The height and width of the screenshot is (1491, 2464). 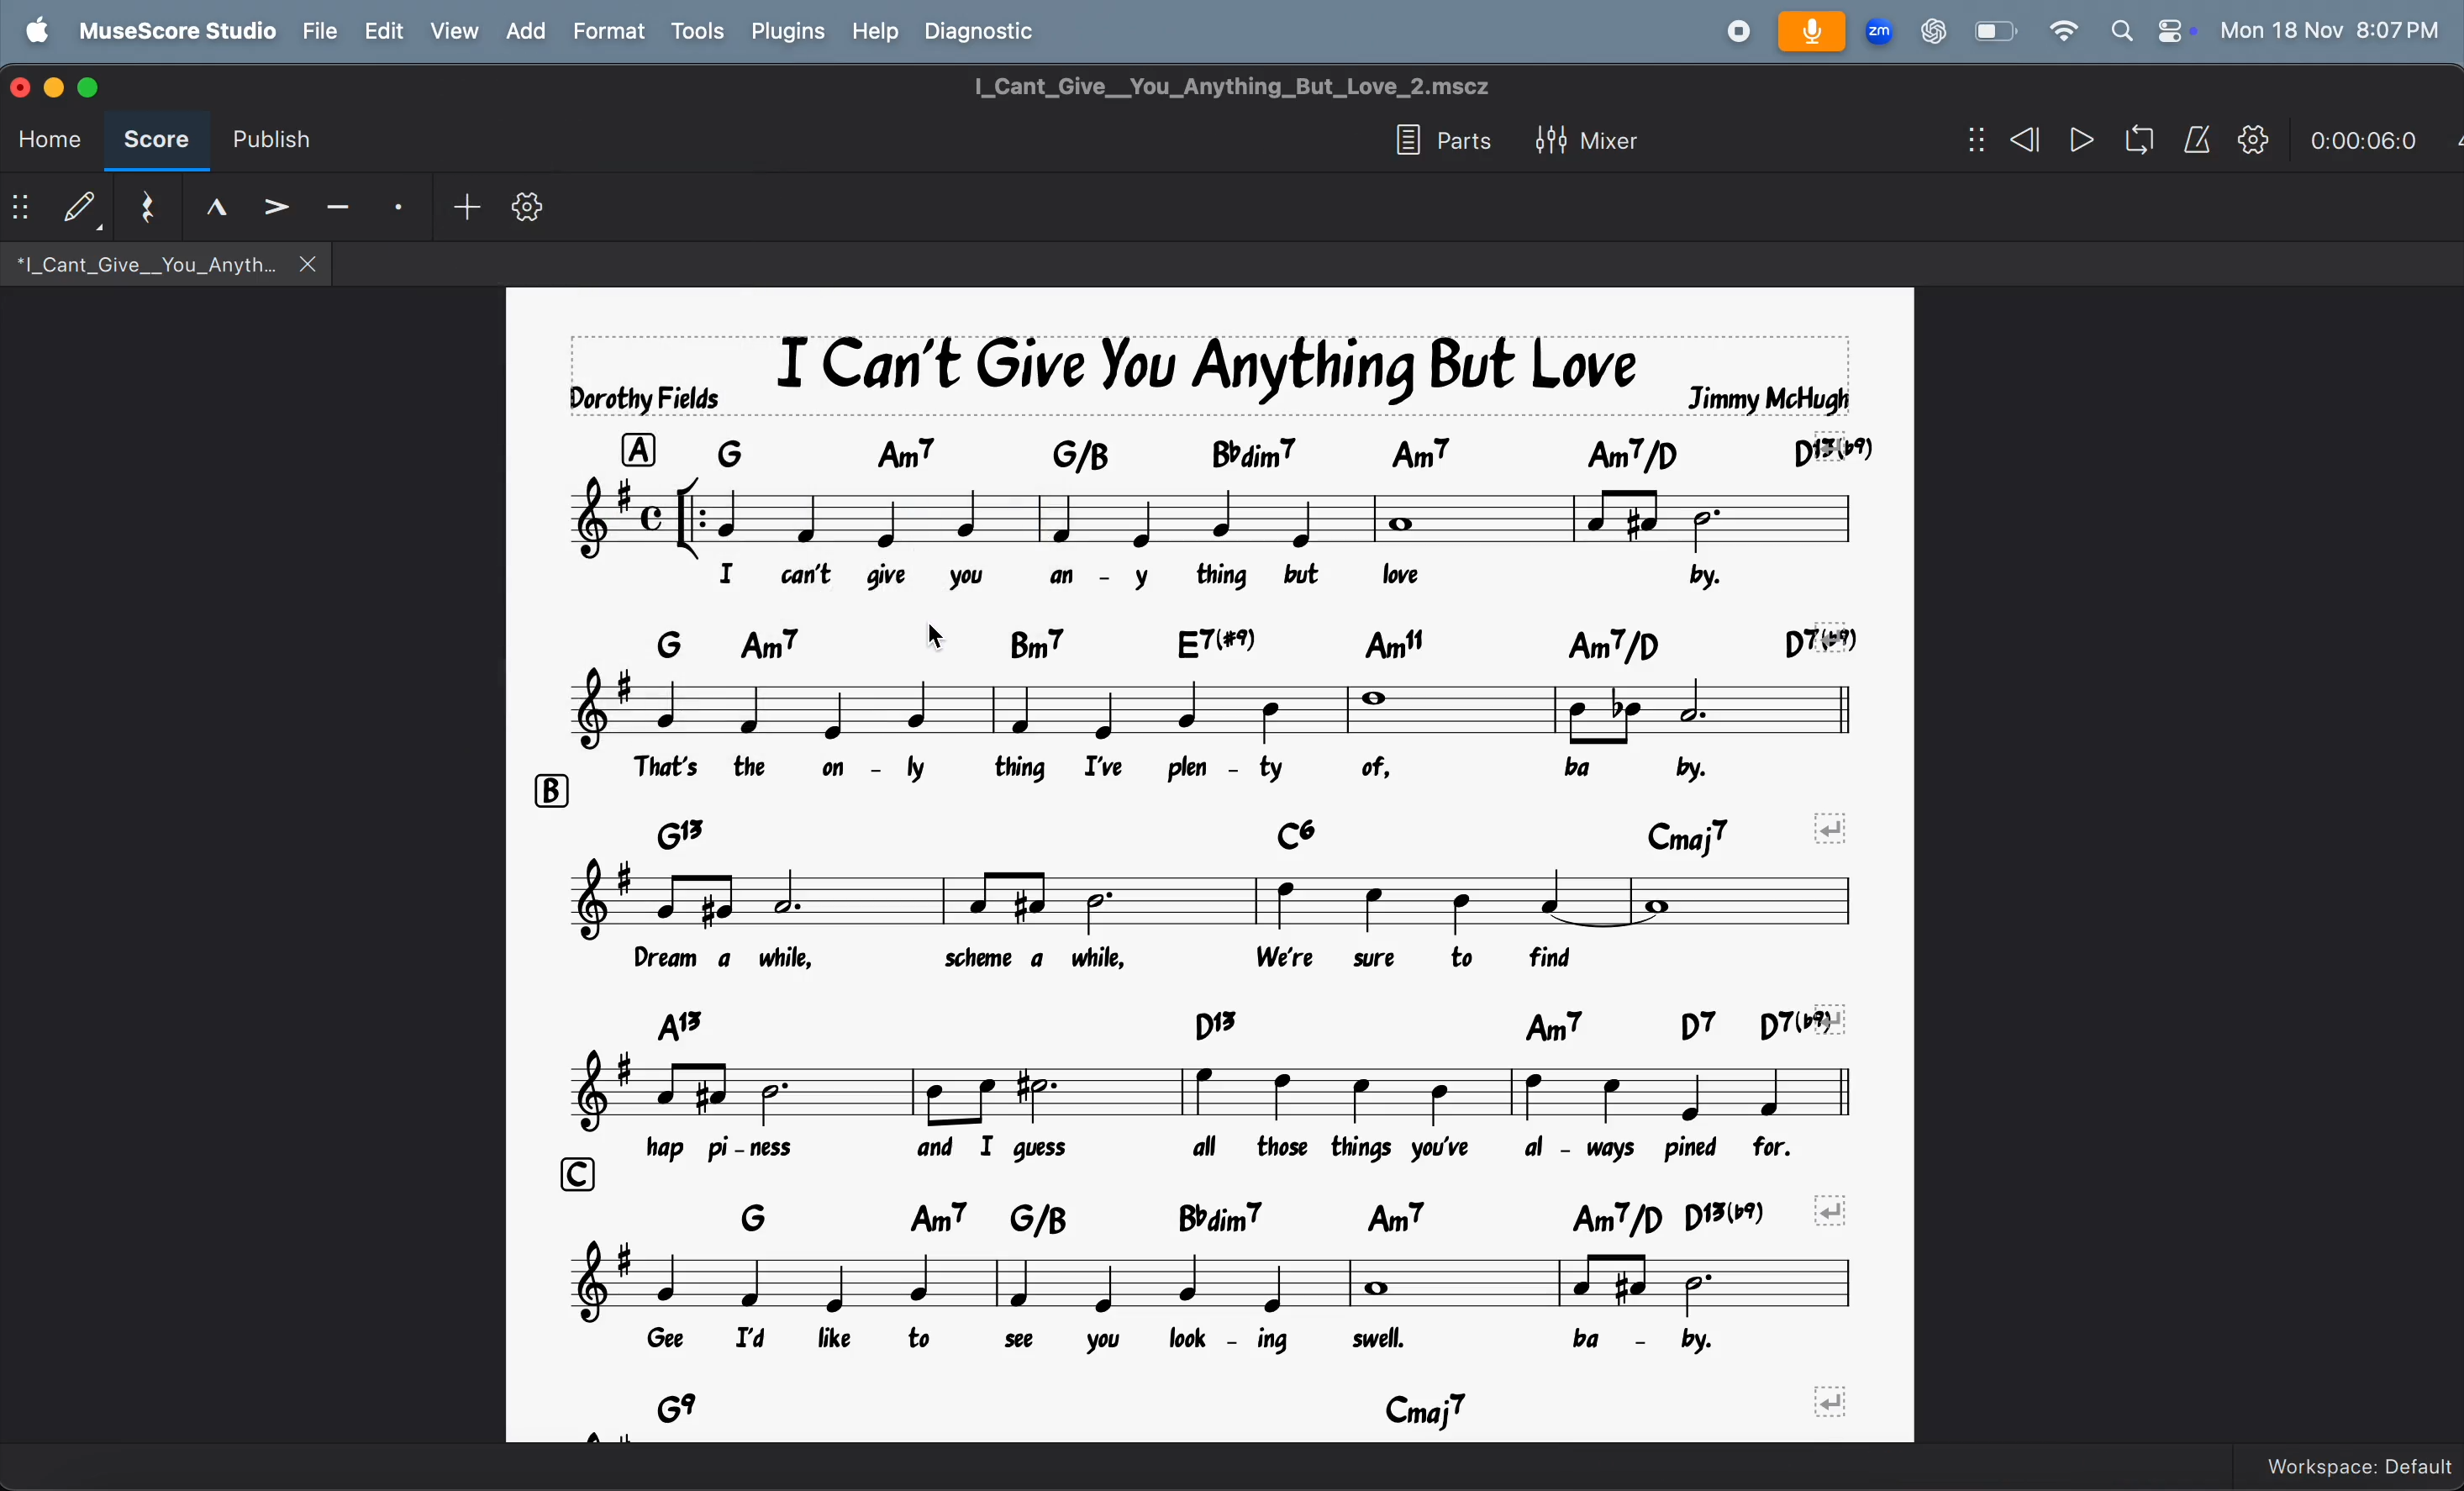 What do you see at coordinates (786, 33) in the screenshot?
I see `plugins` at bounding box center [786, 33].